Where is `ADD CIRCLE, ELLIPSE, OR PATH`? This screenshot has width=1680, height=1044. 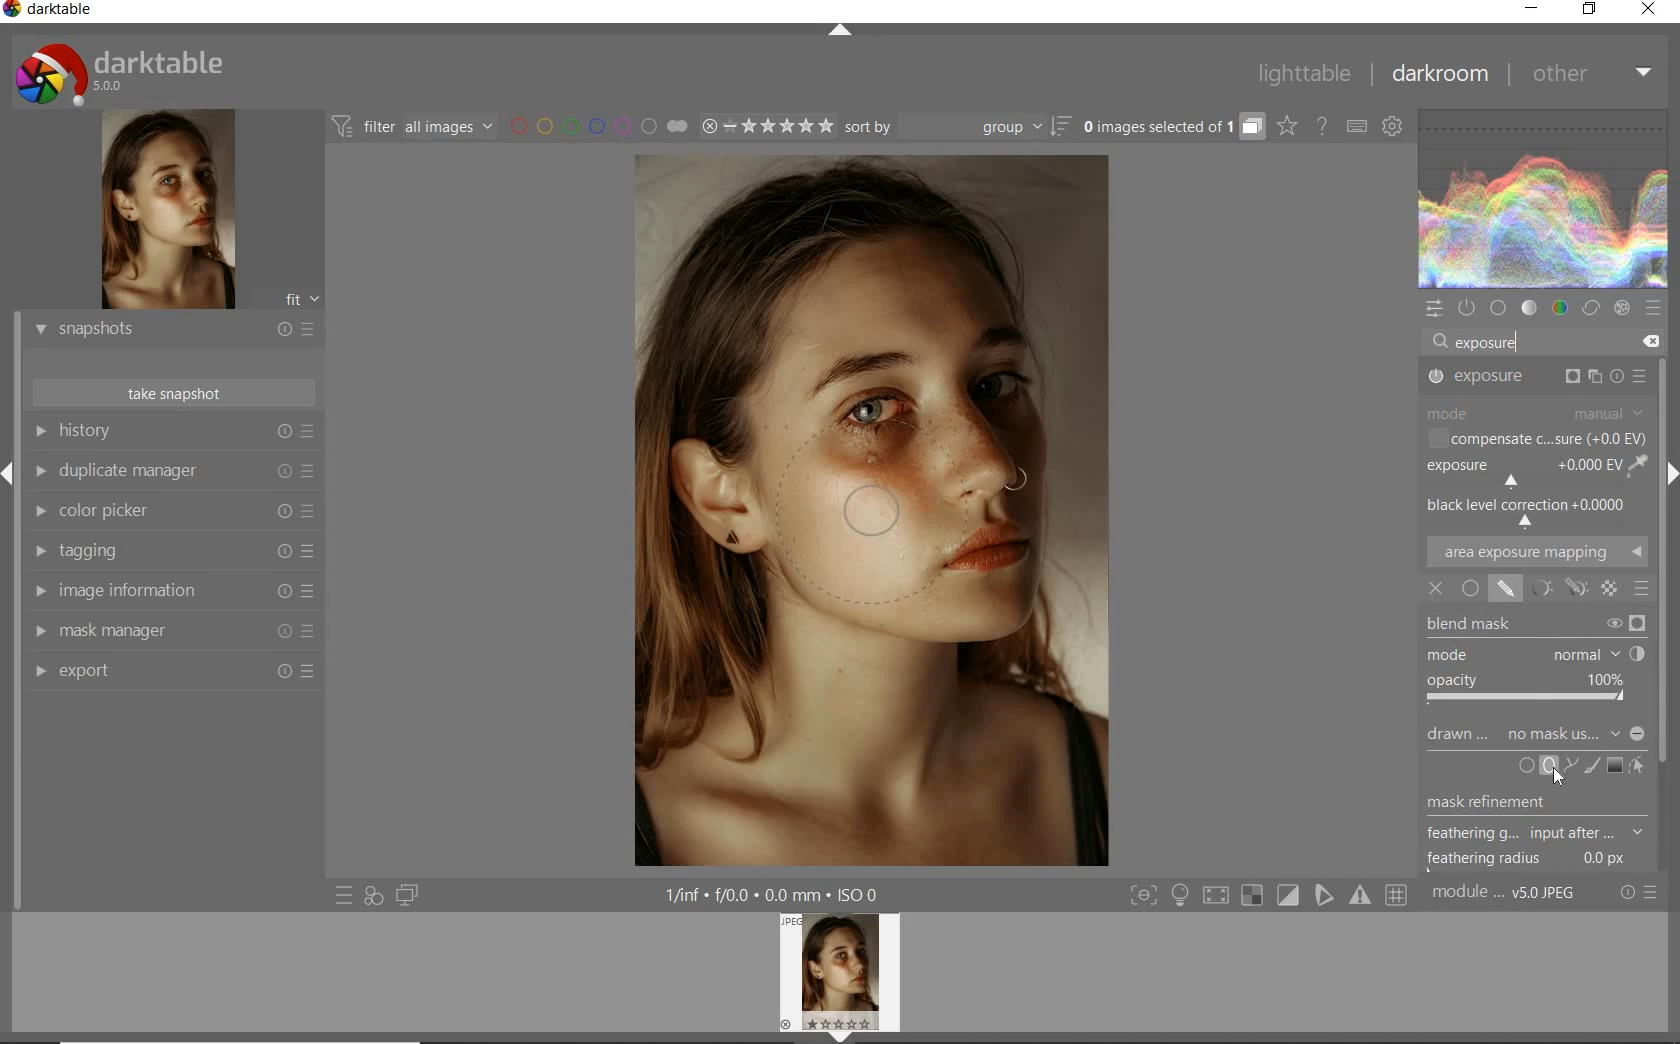
ADD CIRCLE, ELLIPSE, OR PATH is located at coordinates (1547, 766).